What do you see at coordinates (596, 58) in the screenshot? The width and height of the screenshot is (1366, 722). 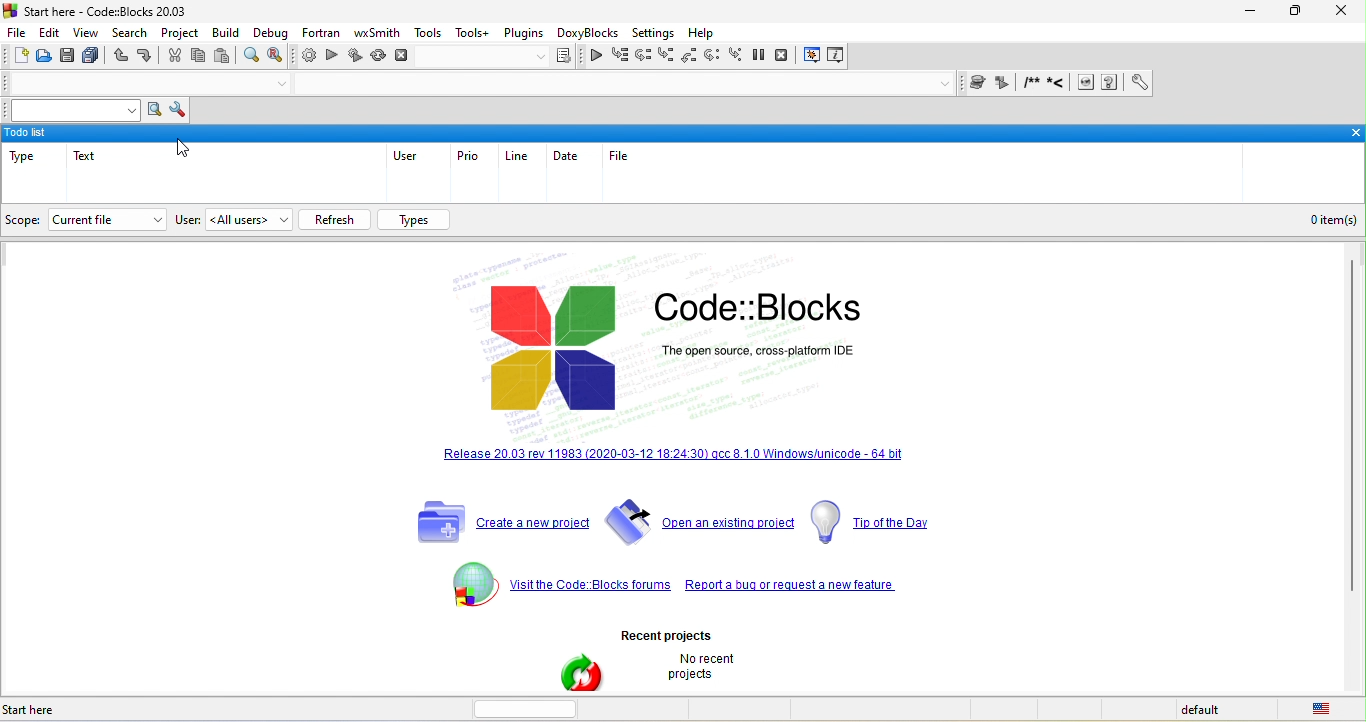 I see `continue` at bounding box center [596, 58].